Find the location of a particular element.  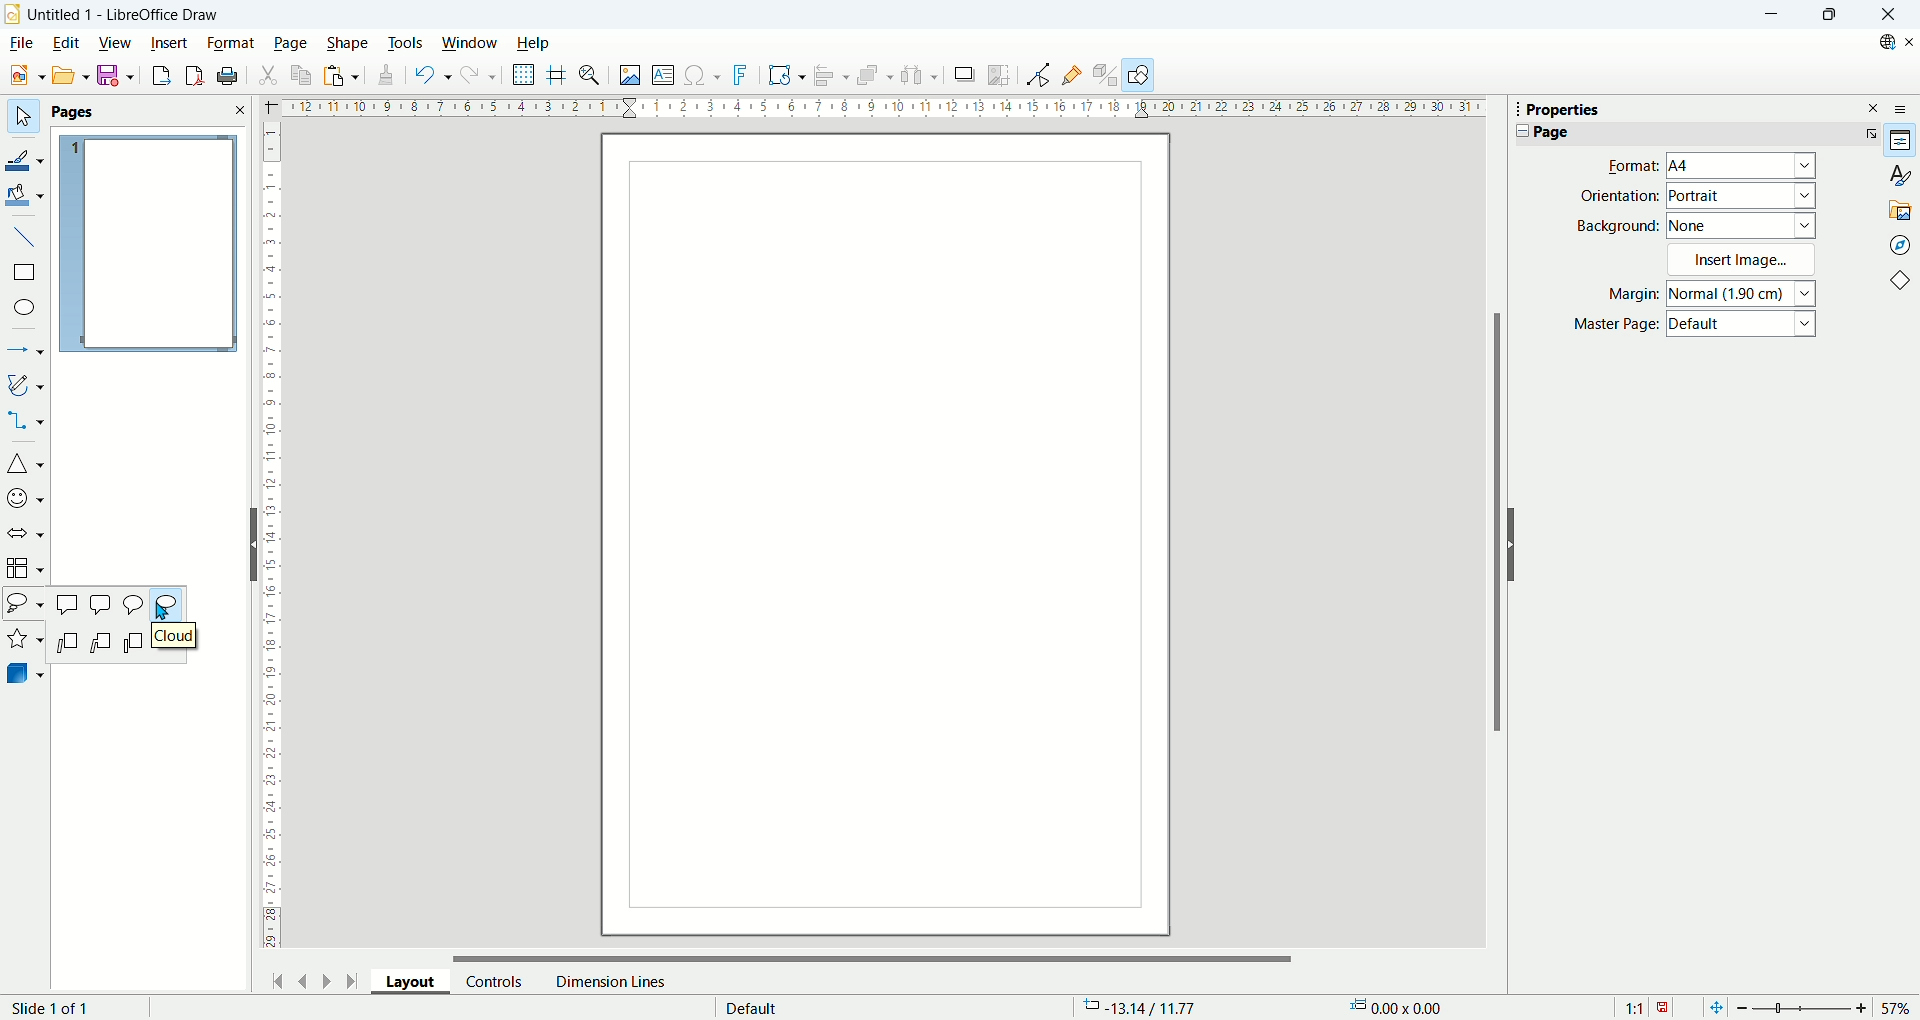

previous page is located at coordinates (305, 979).